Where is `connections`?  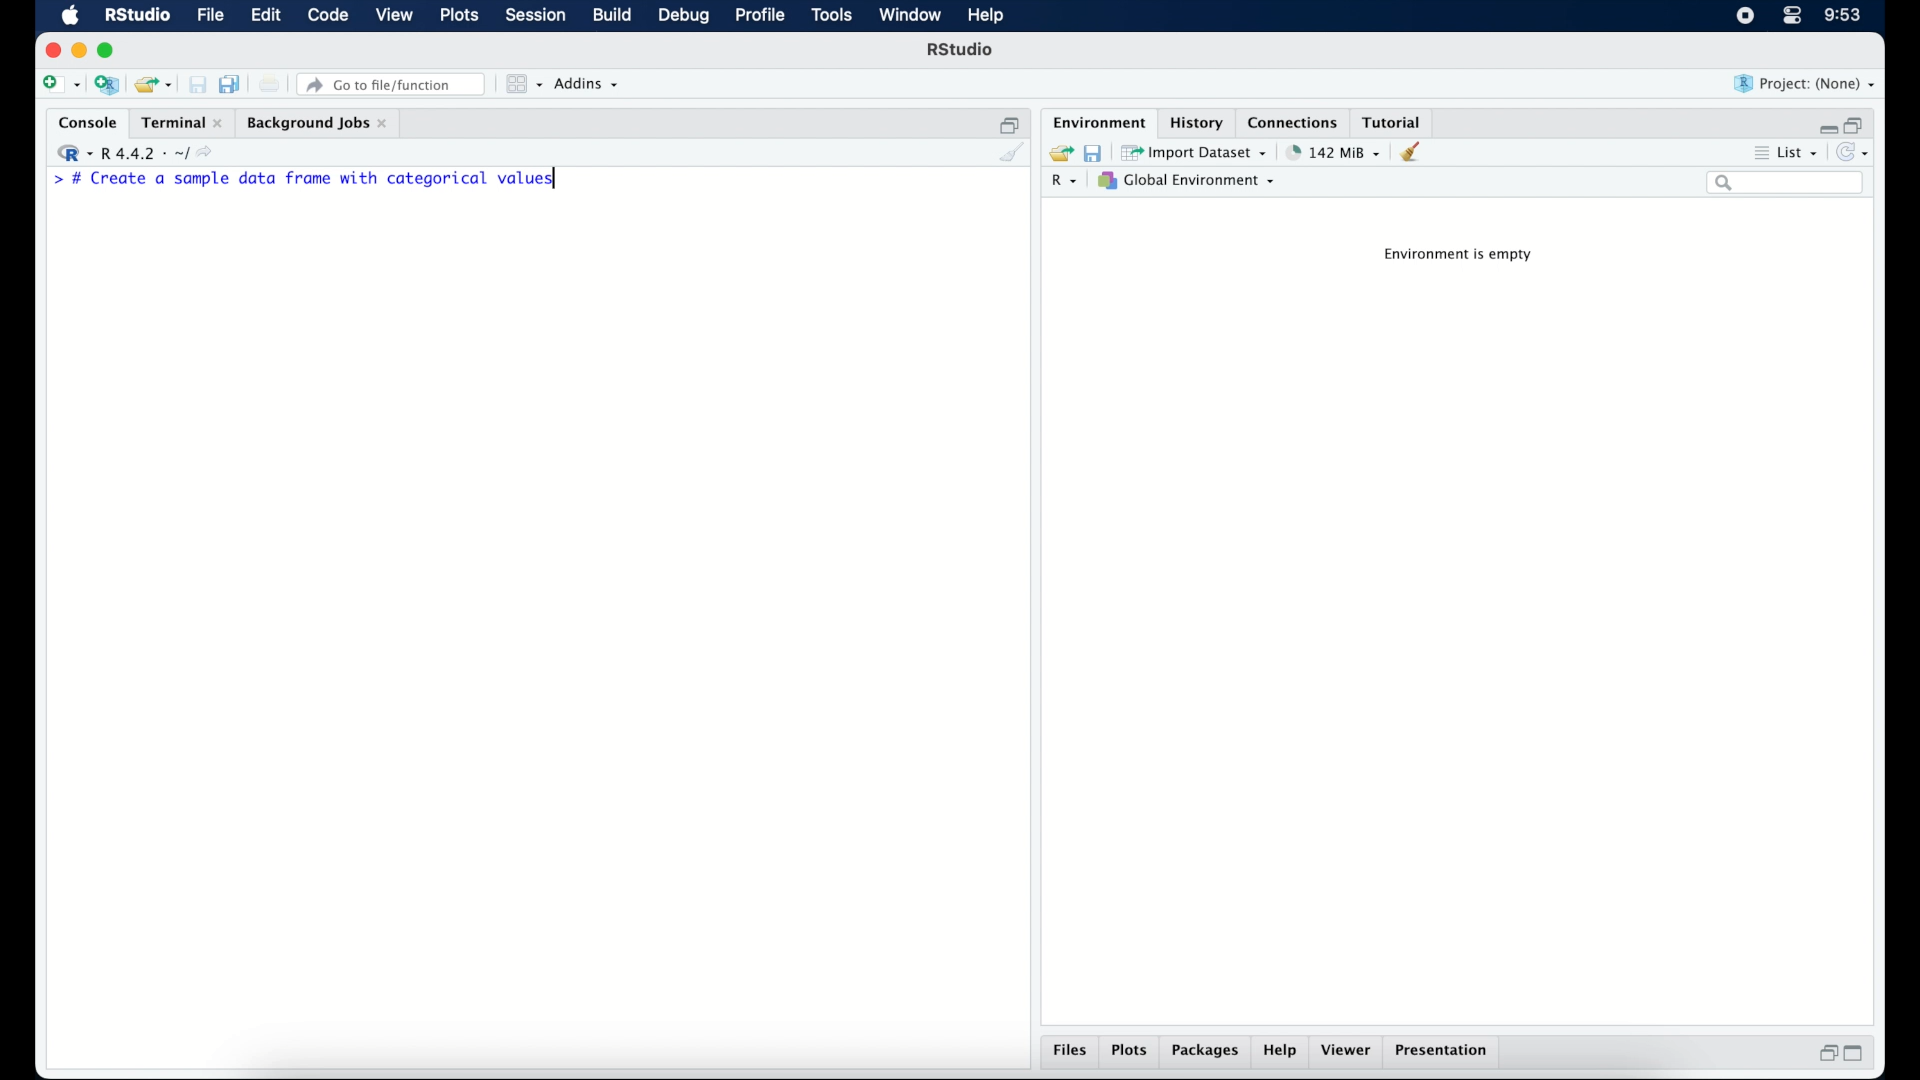 connections is located at coordinates (1295, 121).